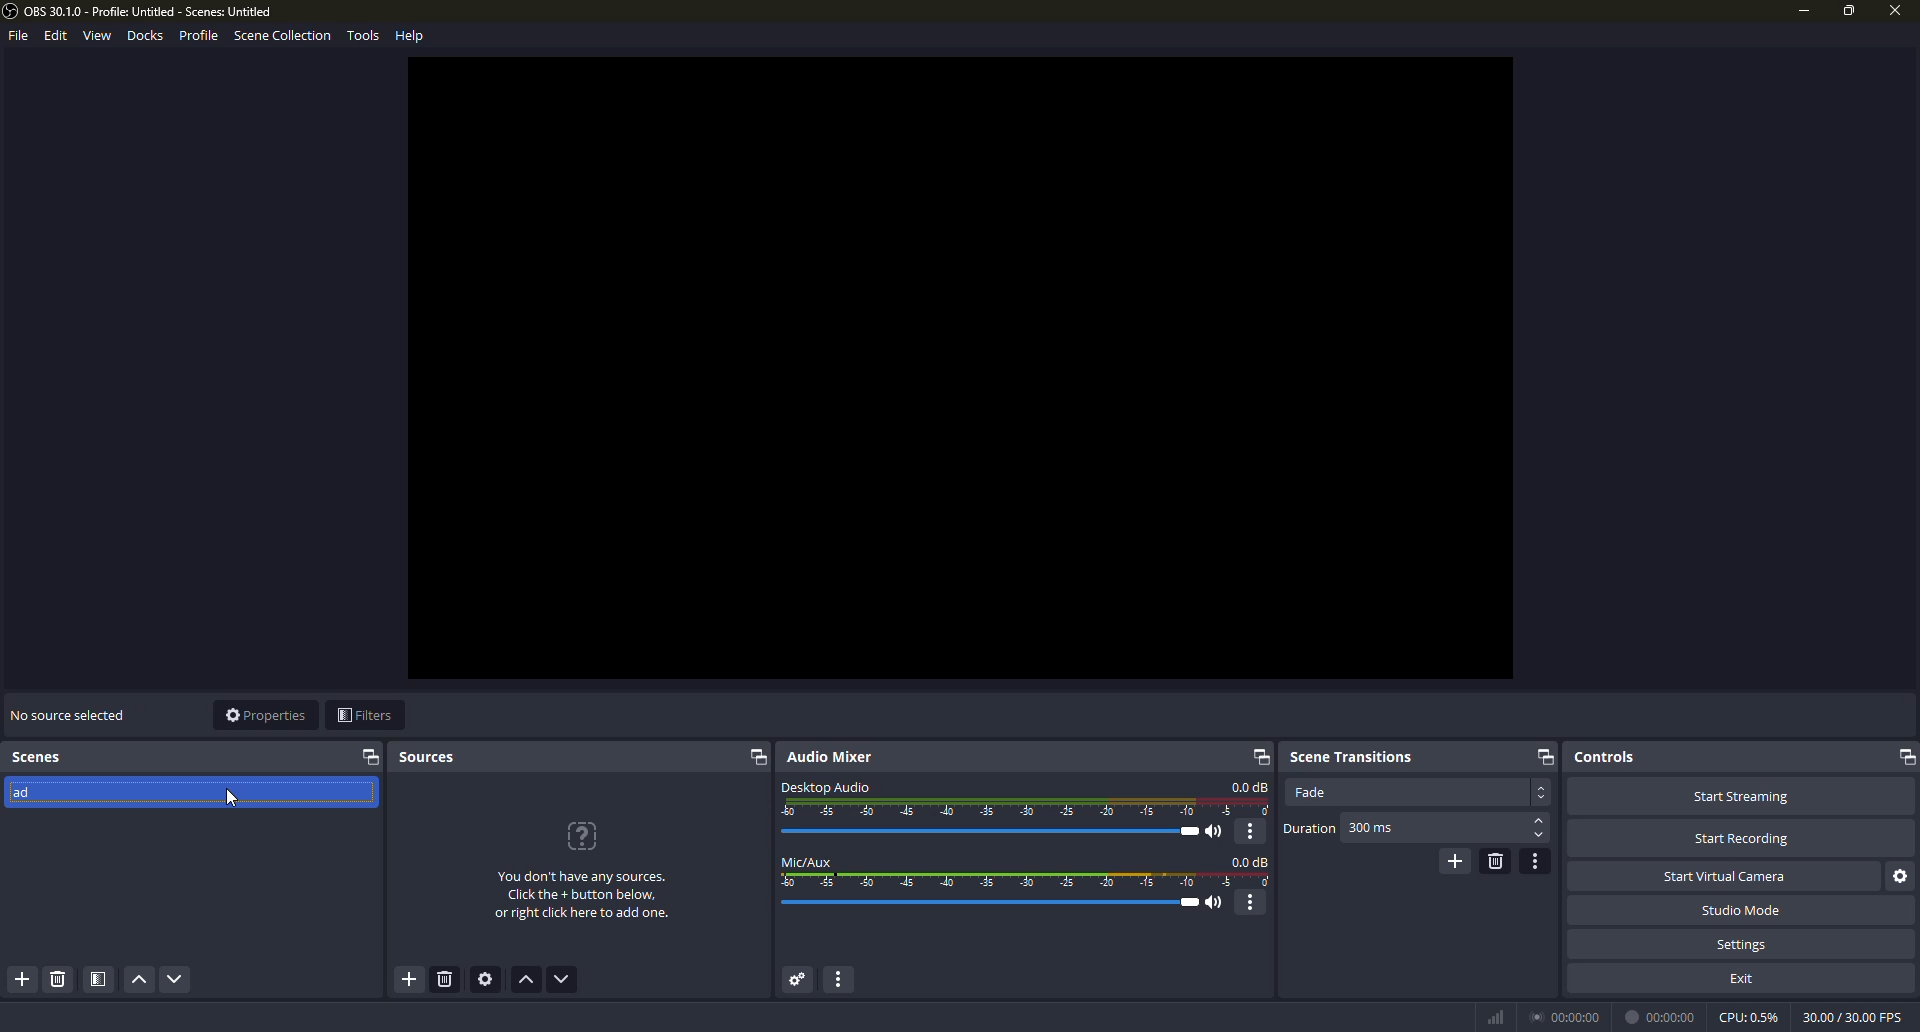  What do you see at coordinates (528, 981) in the screenshot?
I see `move source up` at bounding box center [528, 981].